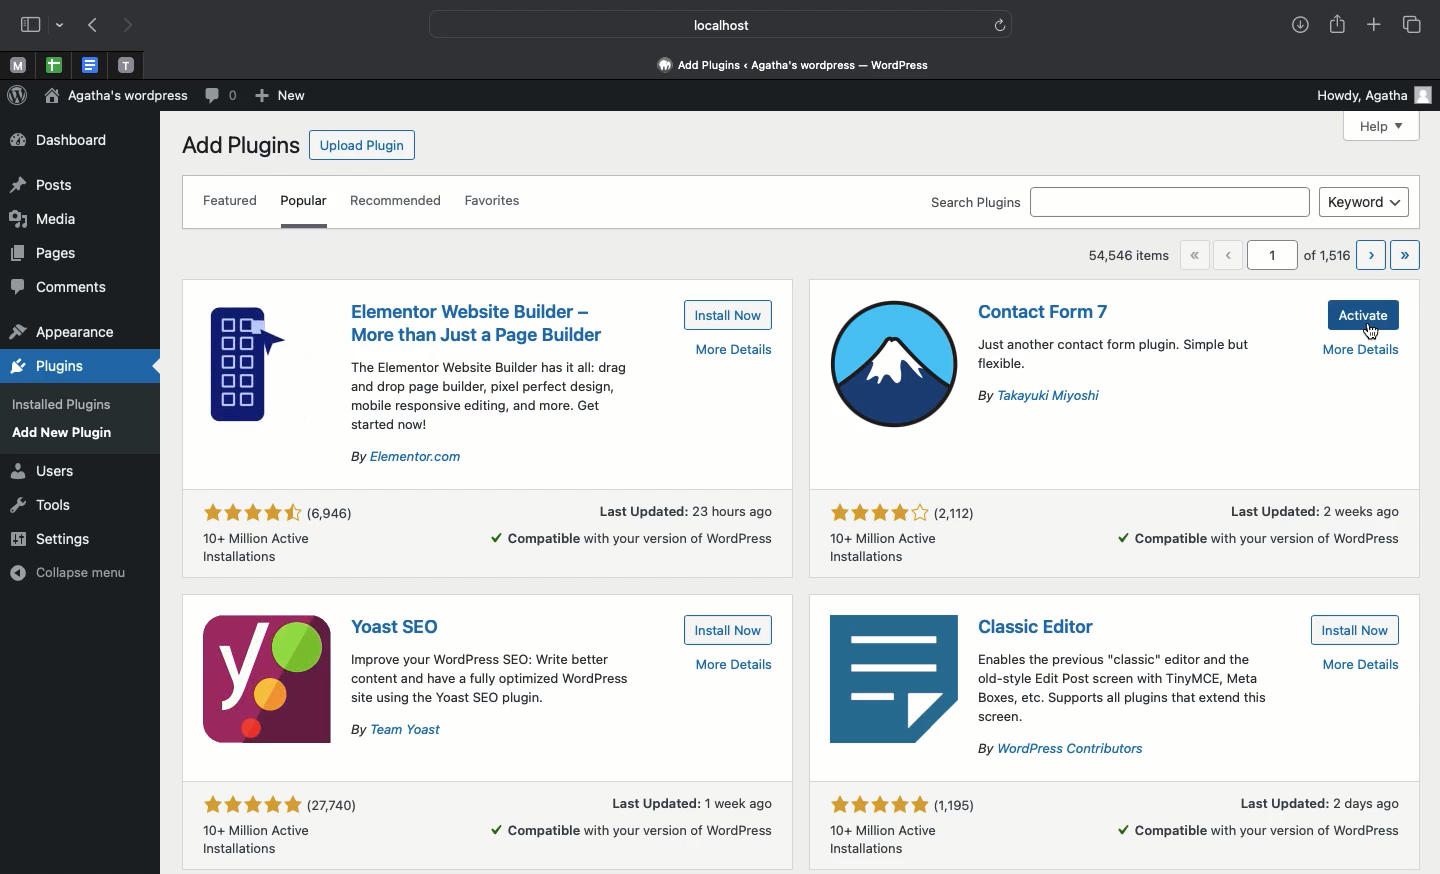 The image size is (1440, 874). I want to click on Previous page, so click(90, 26).